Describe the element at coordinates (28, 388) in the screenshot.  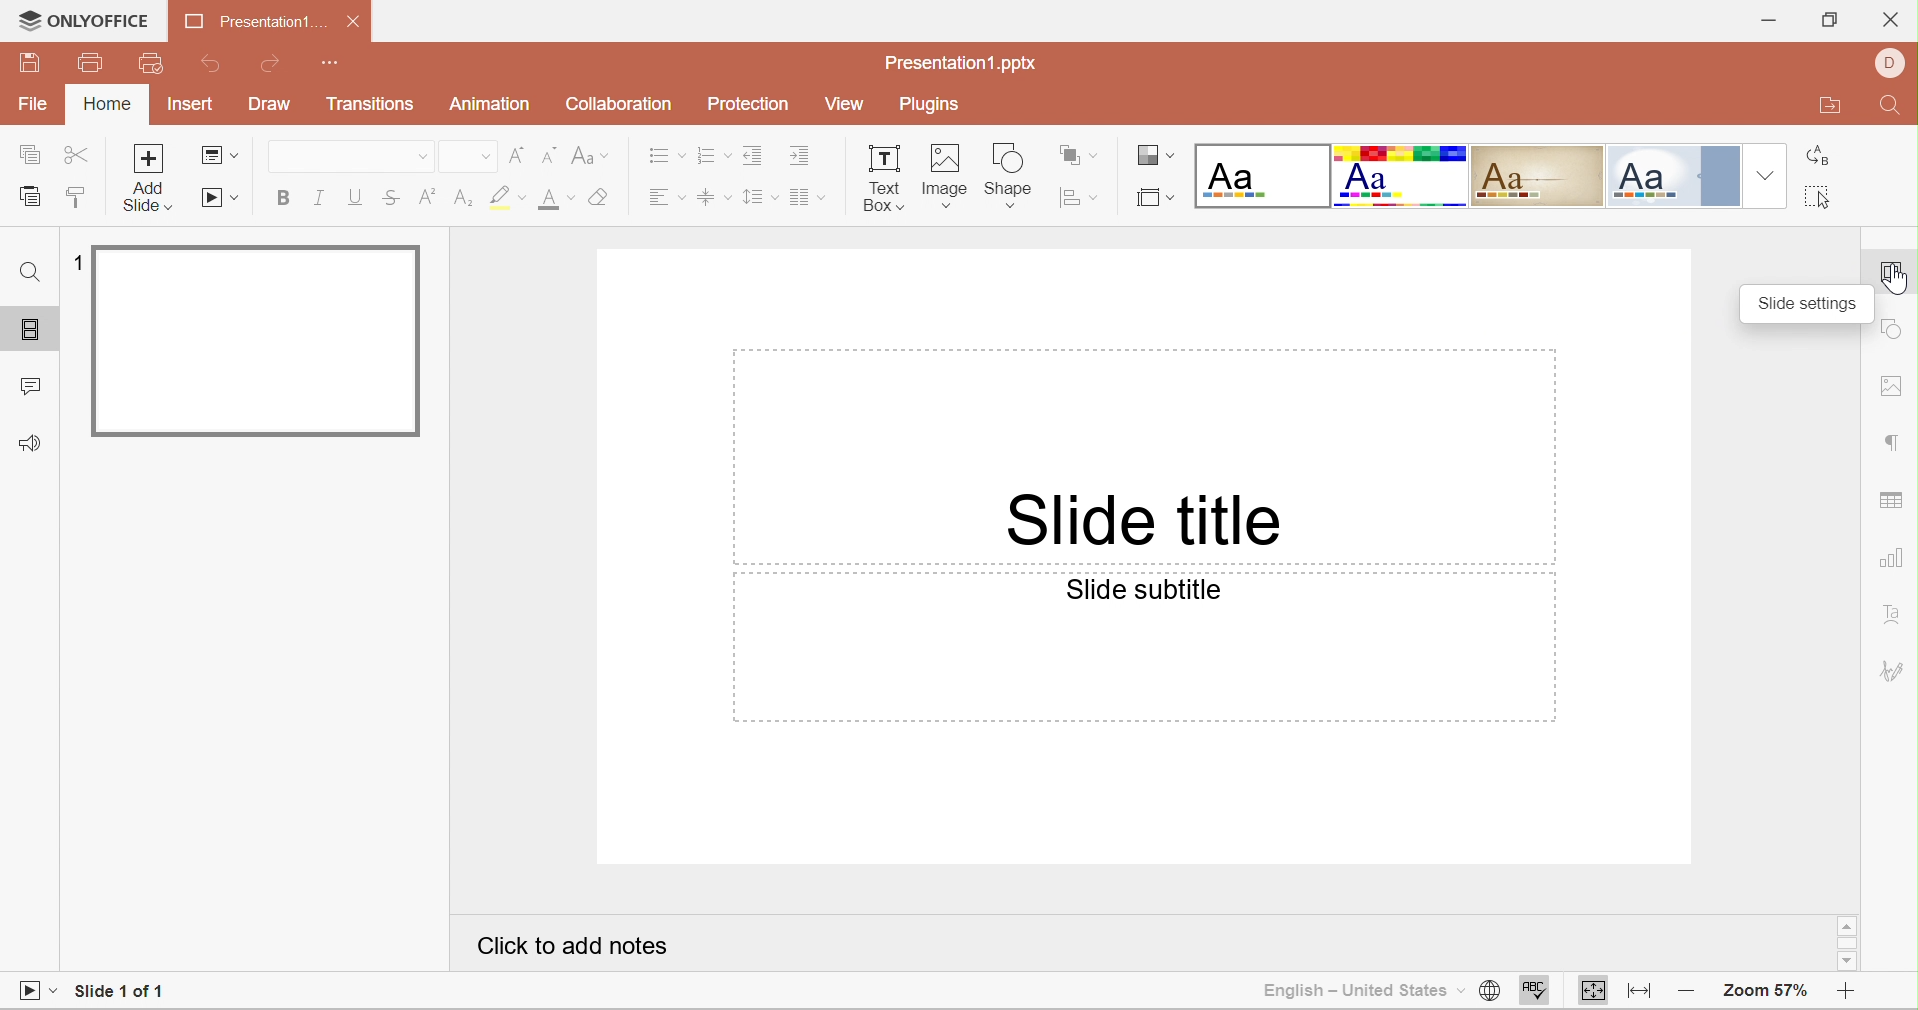
I see `Comments` at that location.